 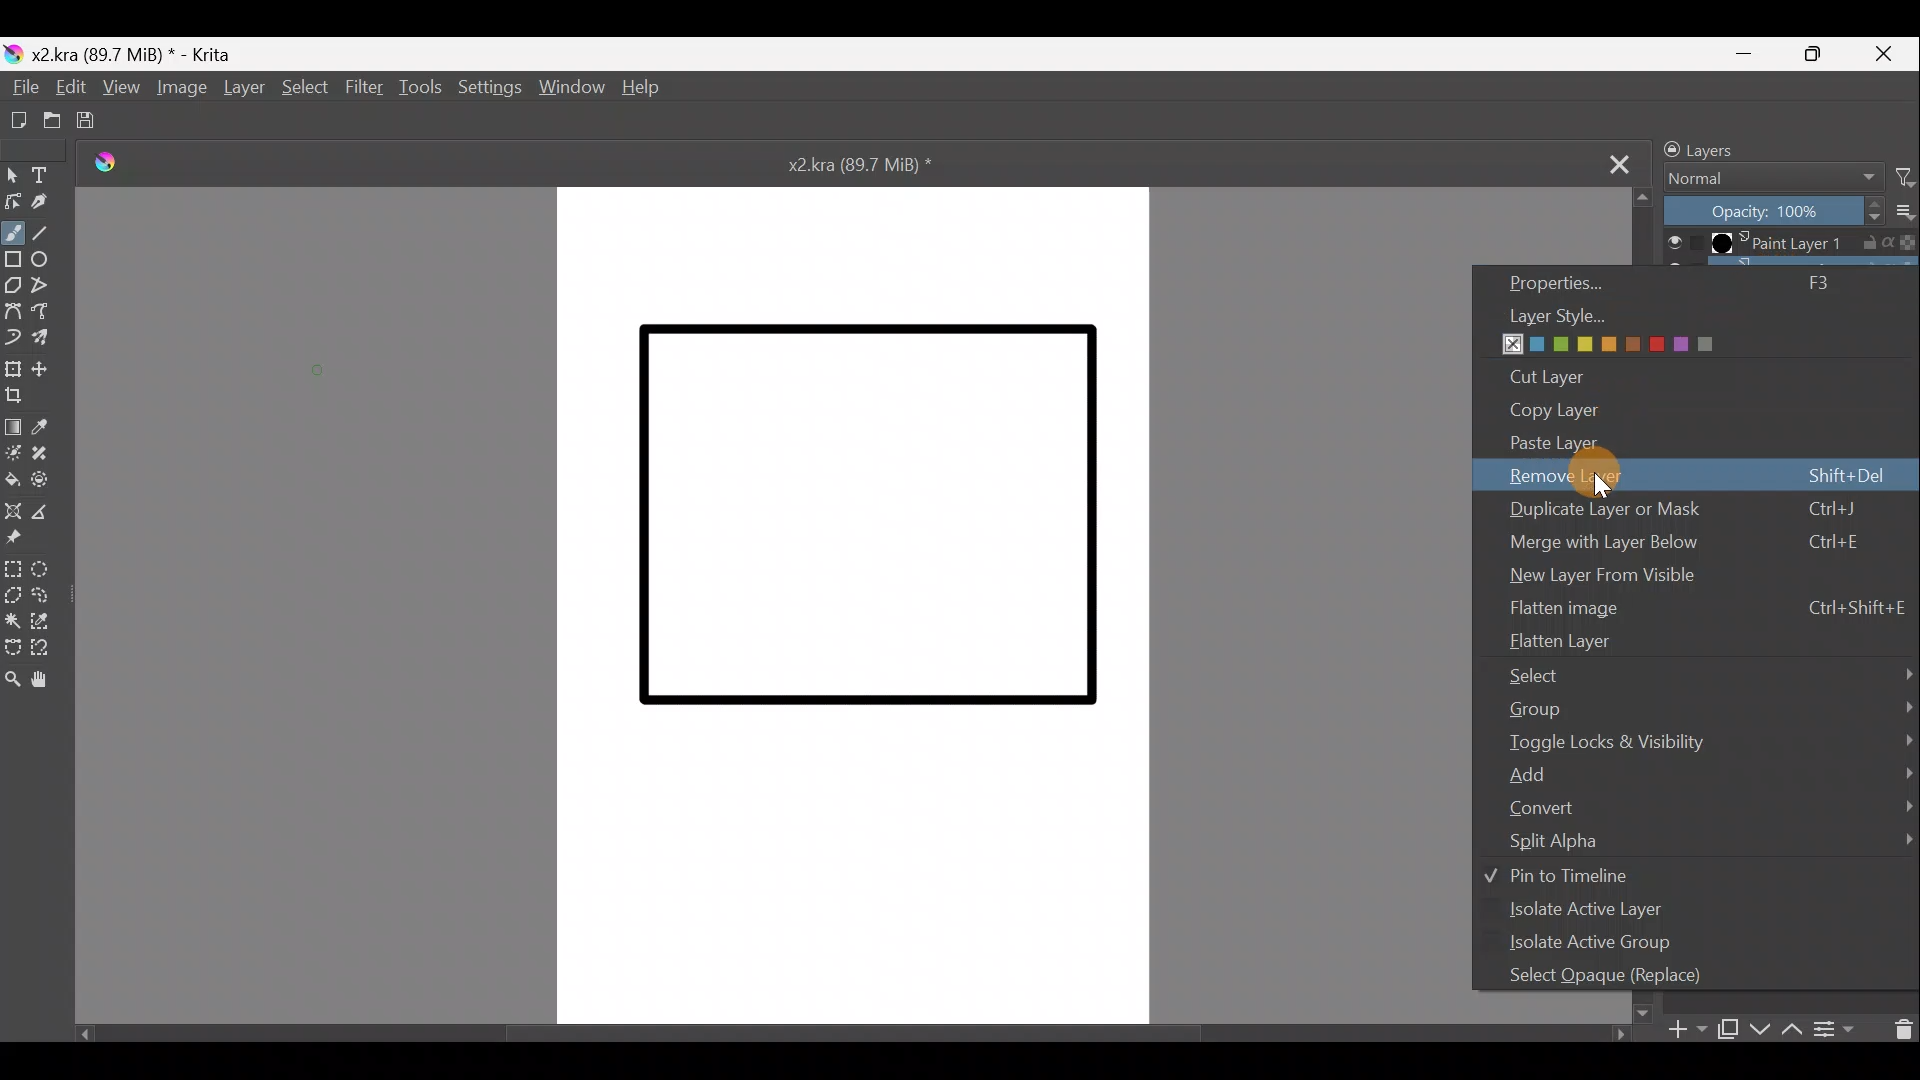 I want to click on Rectangle tool, so click(x=13, y=261).